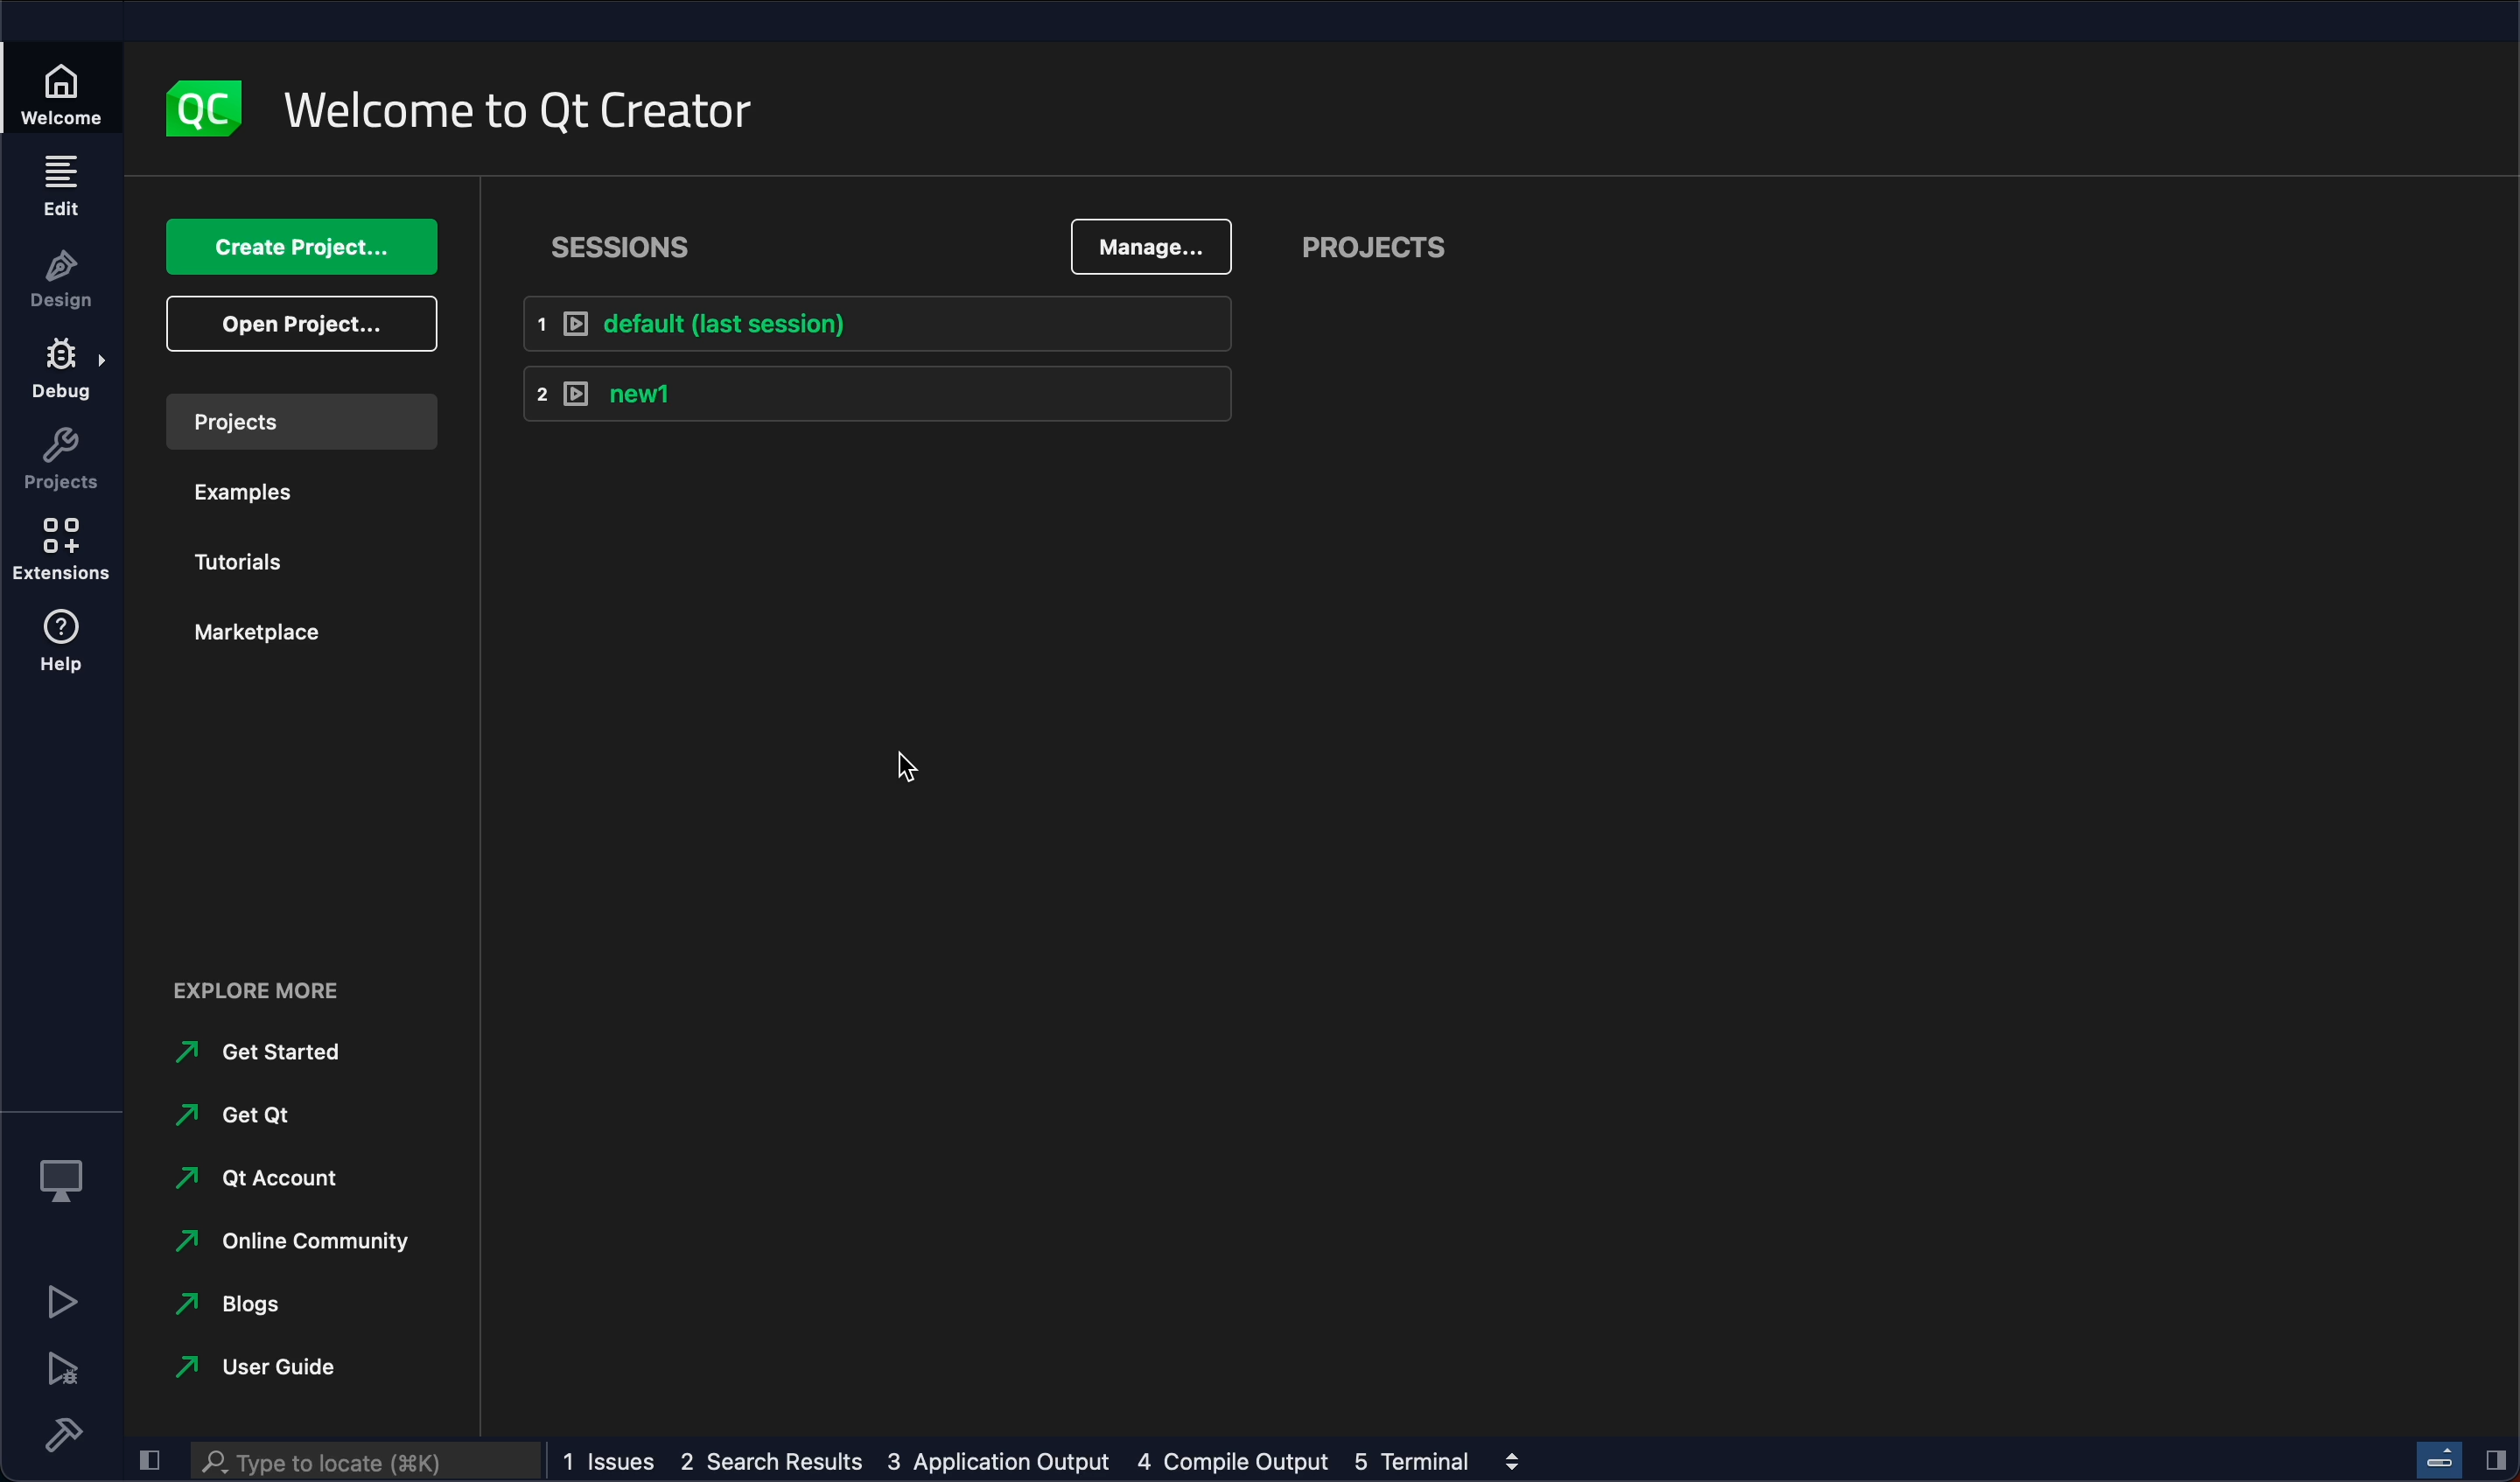 The width and height of the screenshot is (2520, 1482). I want to click on examples, so click(257, 490).